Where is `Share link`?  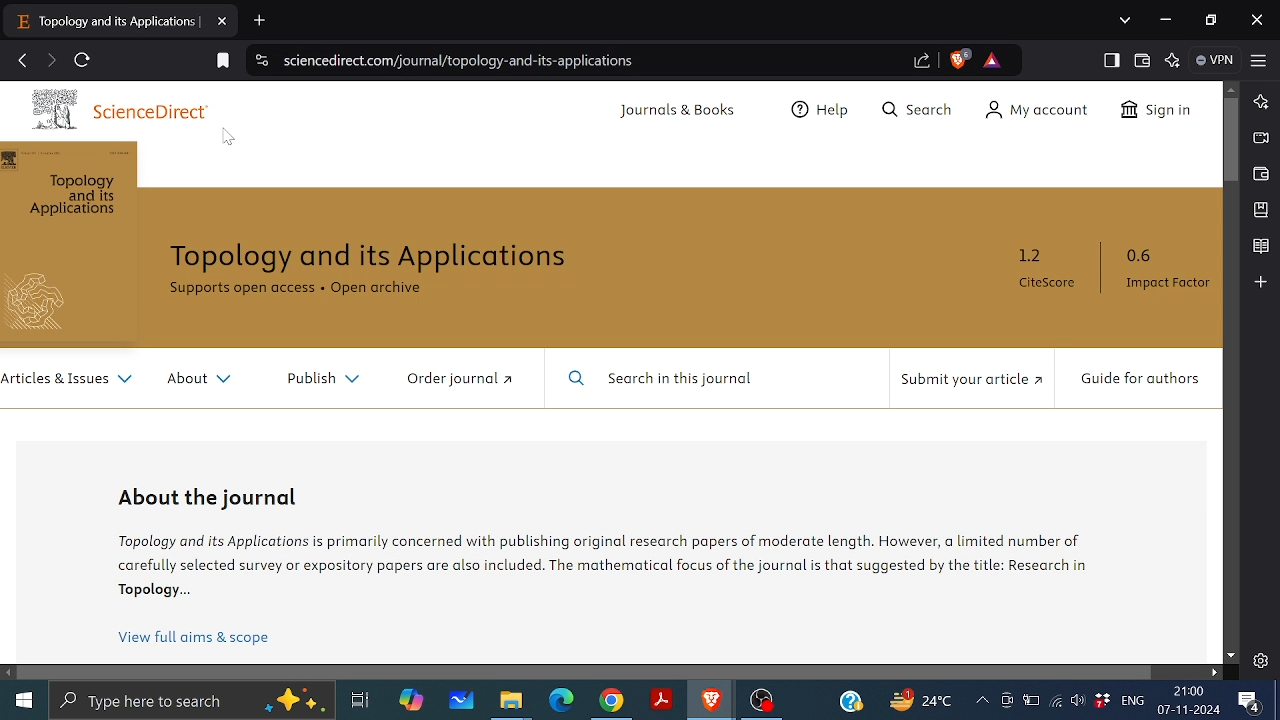
Share link is located at coordinates (921, 60).